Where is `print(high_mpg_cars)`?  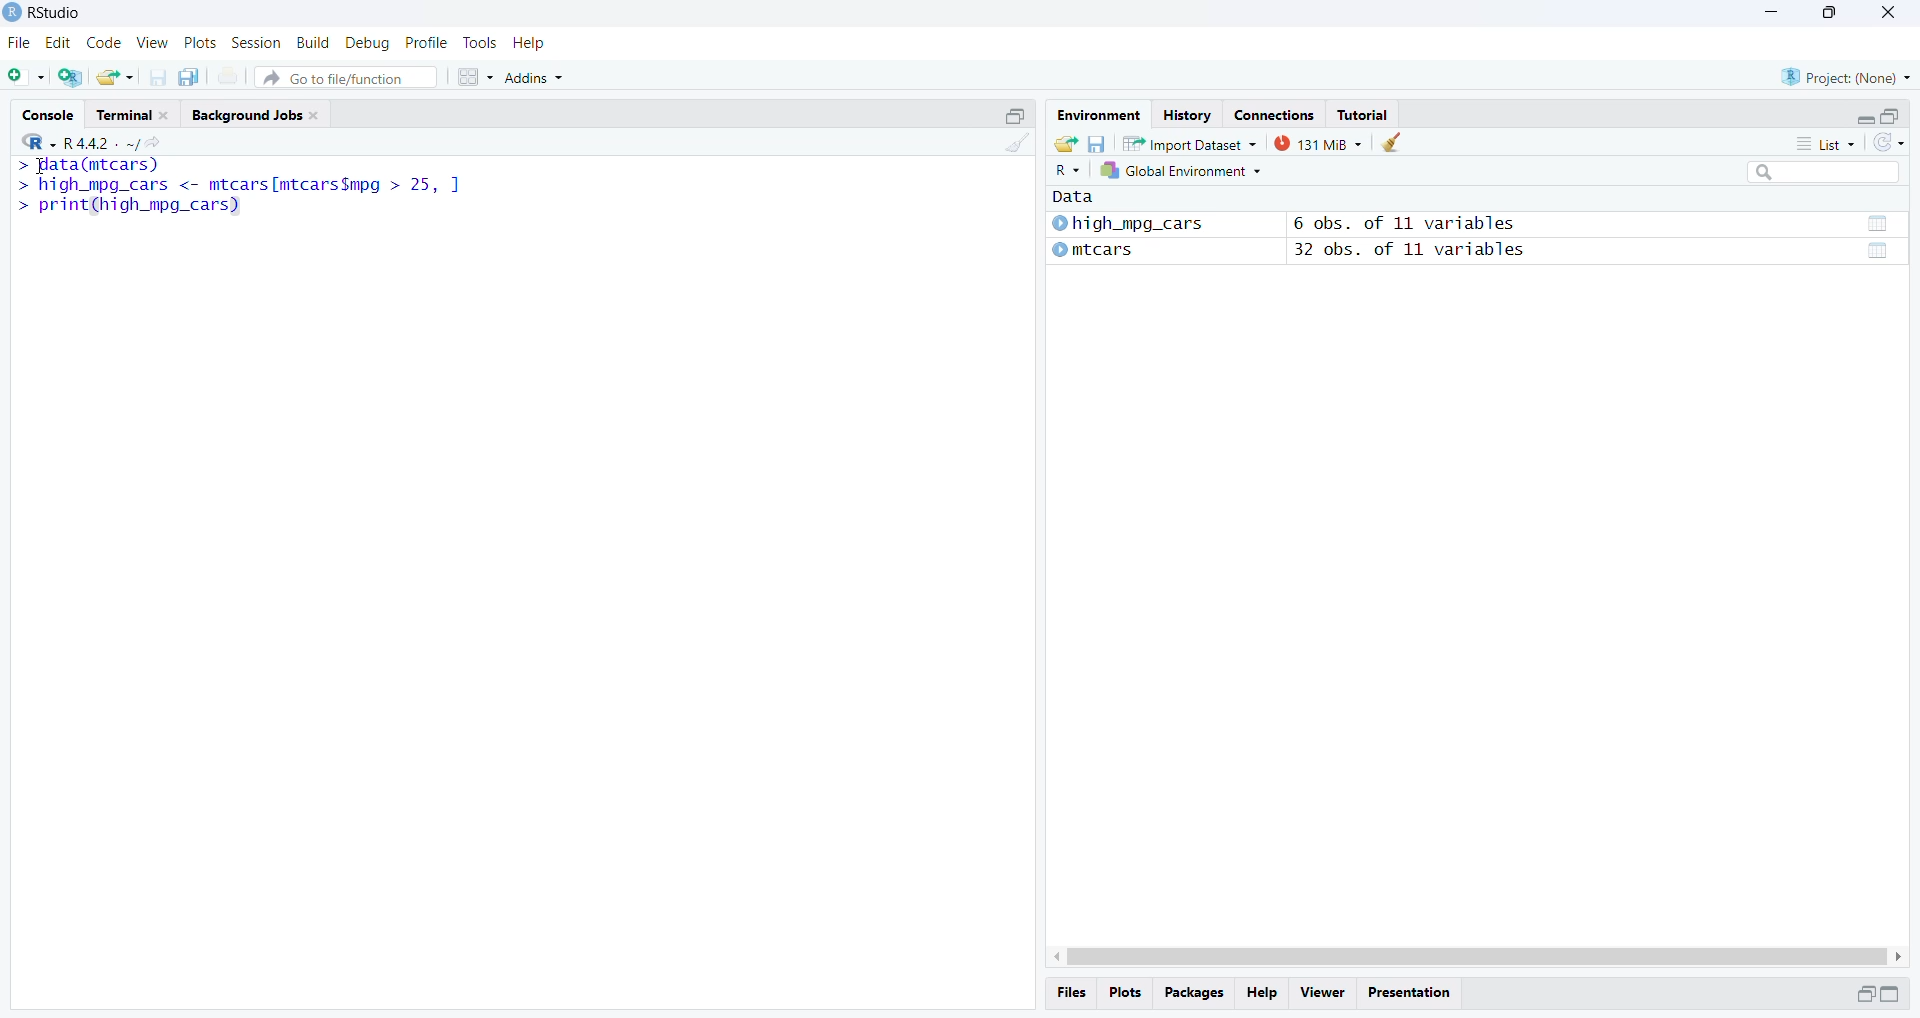 print(high_mpg_cars) is located at coordinates (129, 206).